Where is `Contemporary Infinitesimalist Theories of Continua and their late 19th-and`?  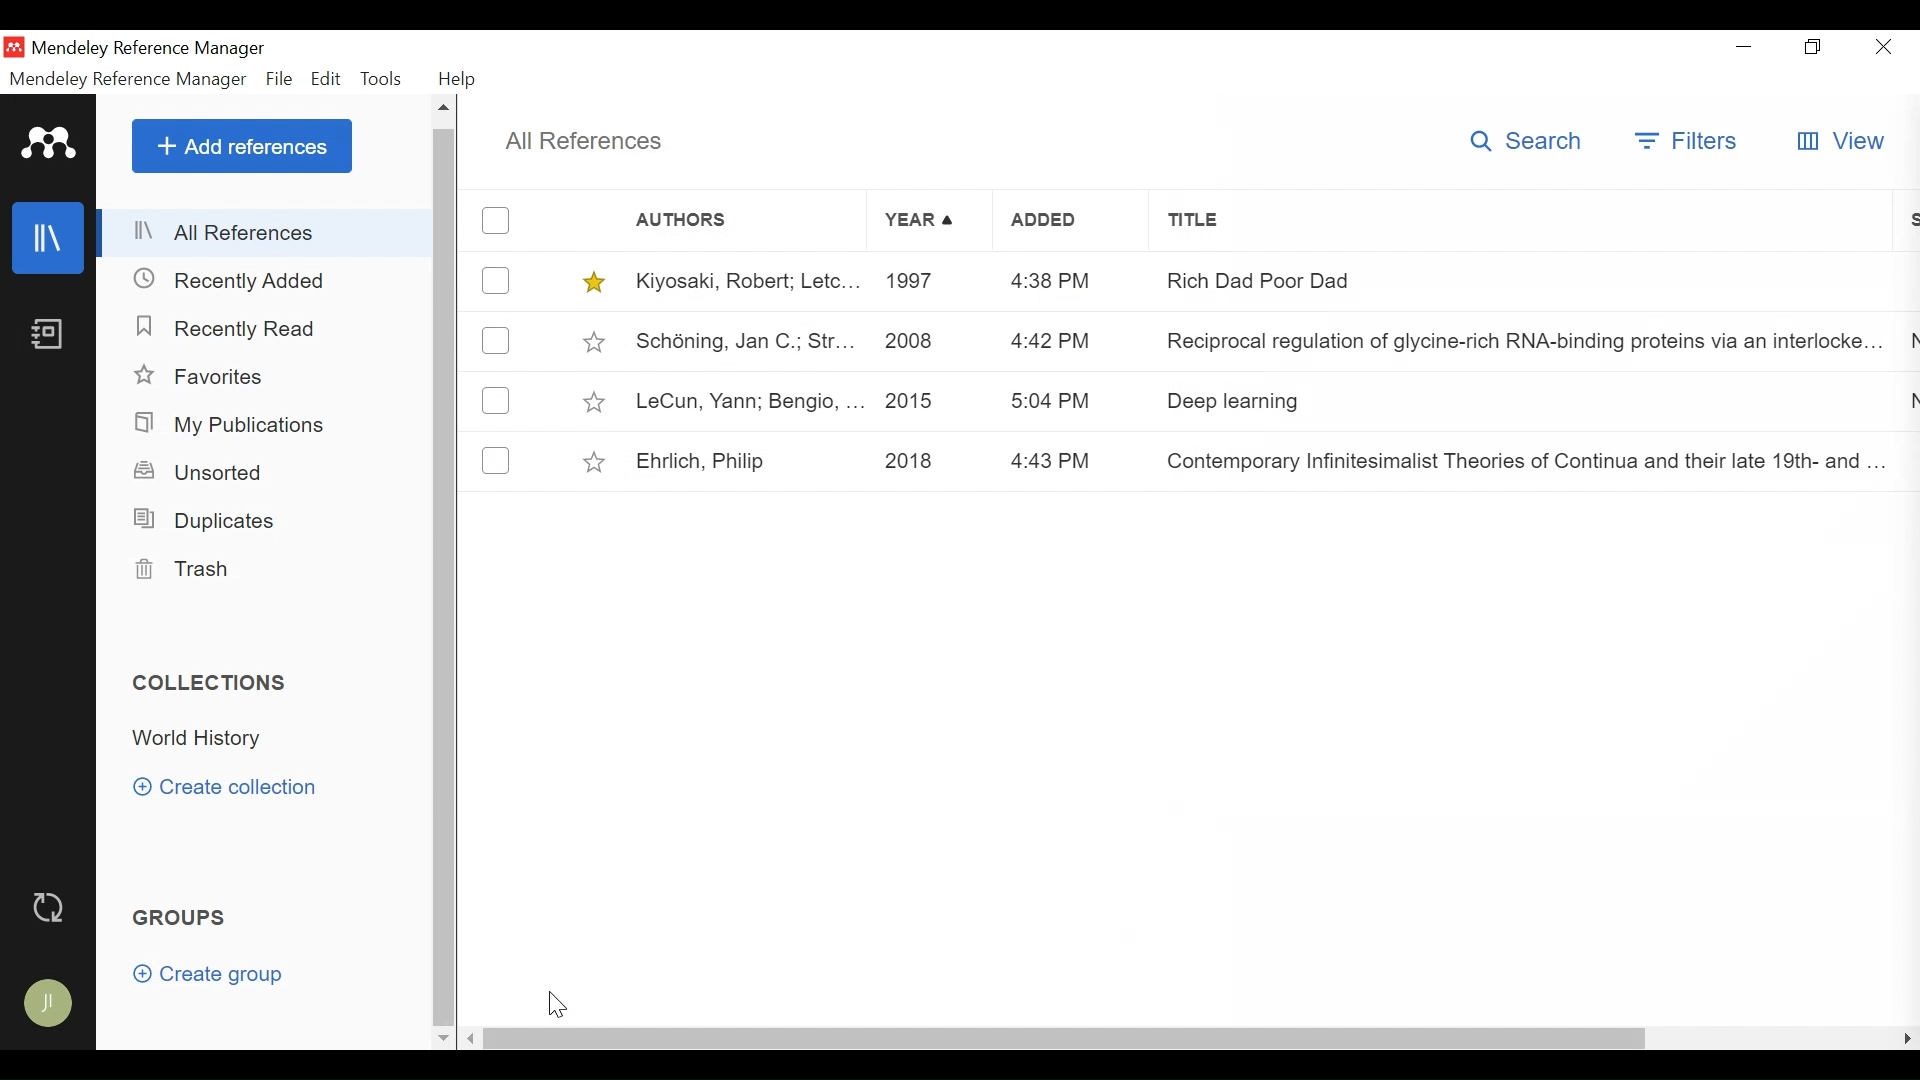 Contemporary Infinitesimalist Theories of Continua and their late 19th-and is located at coordinates (1515, 457).